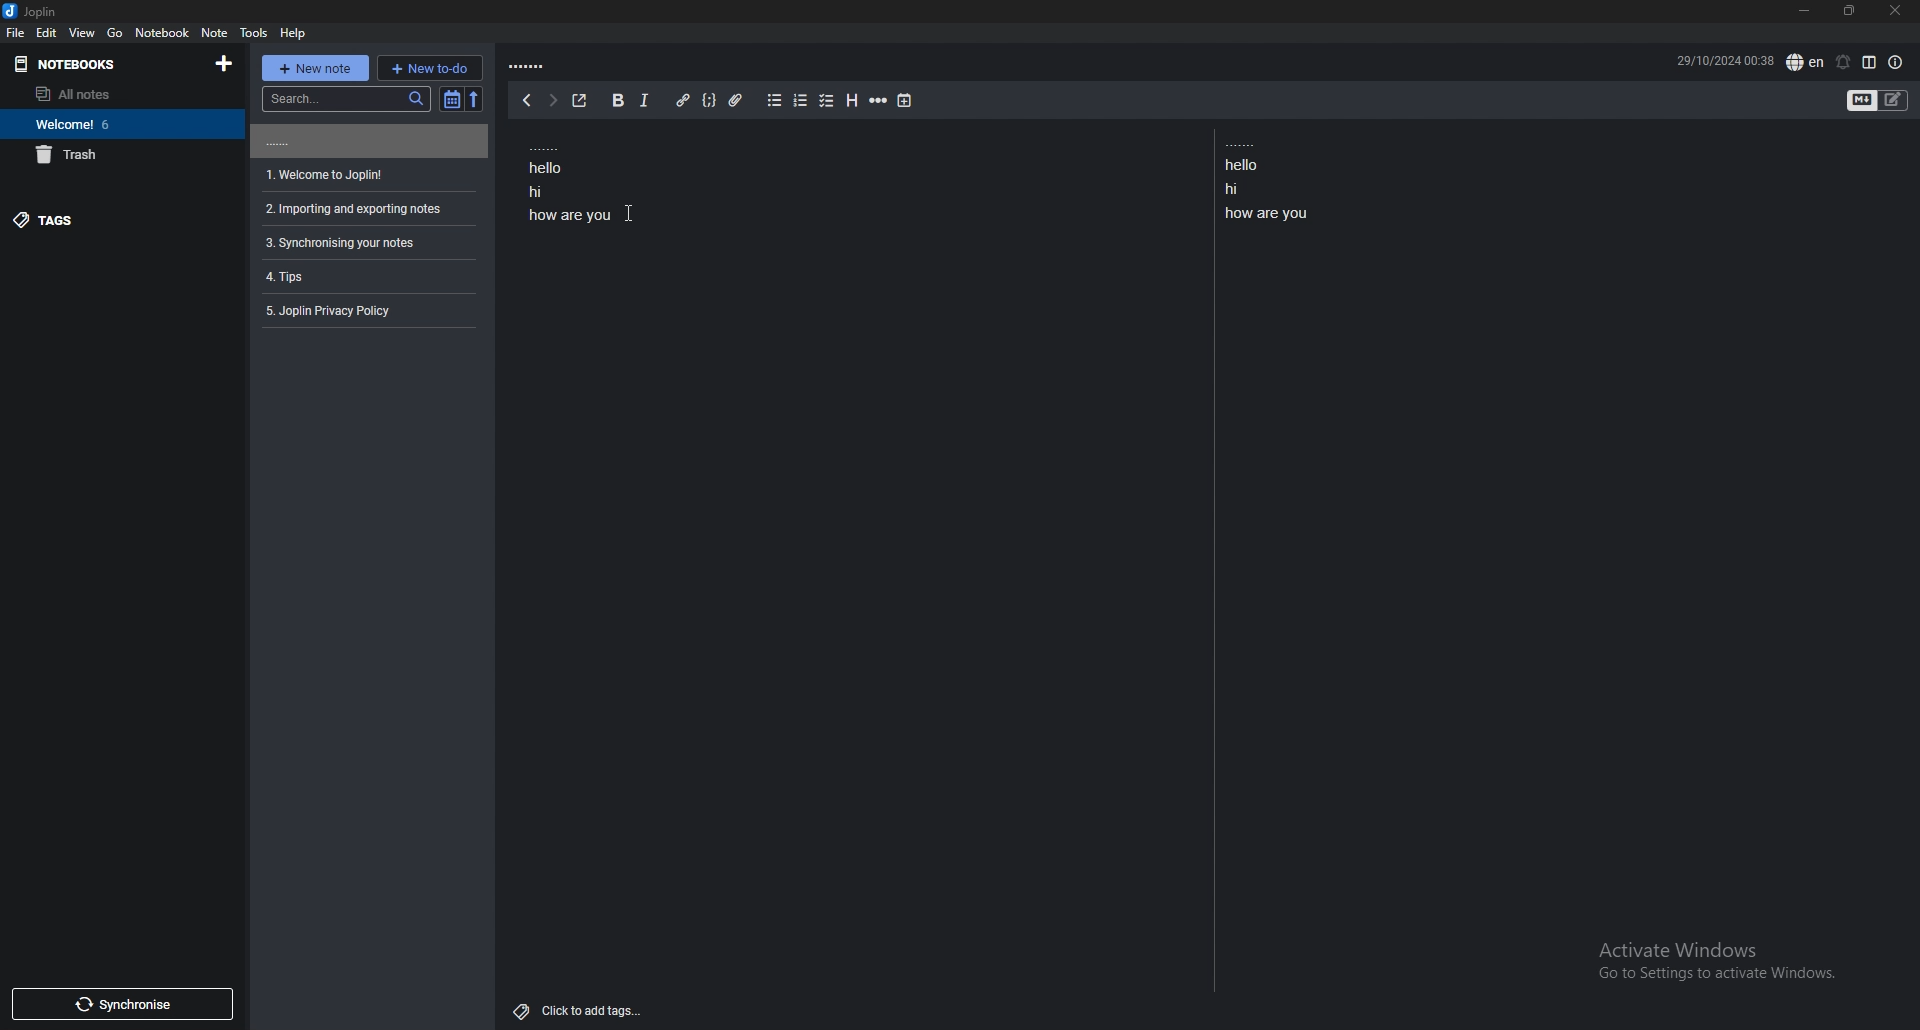  What do you see at coordinates (710, 100) in the screenshot?
I see `code` at bounding box center [710, 100].